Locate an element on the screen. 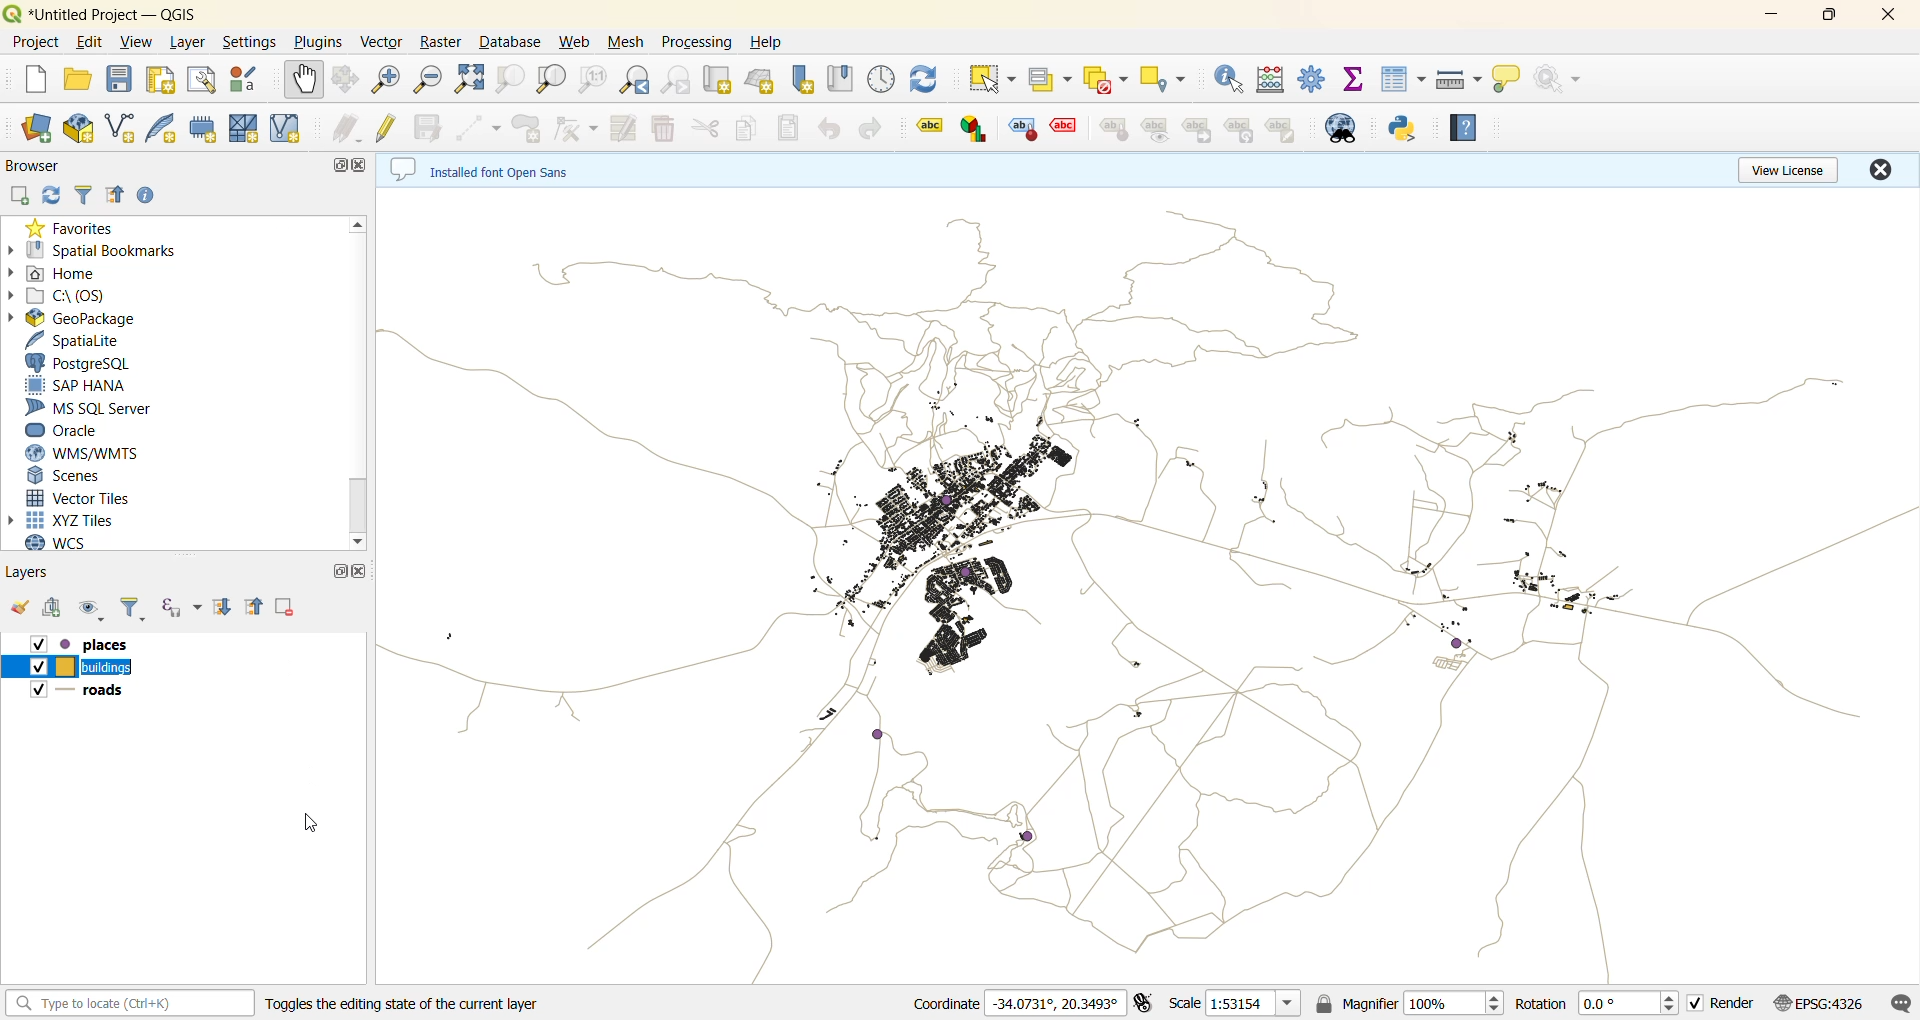 The width and height of the screenshot is (1920, 1020). modify is located at coordinates (630, 126).